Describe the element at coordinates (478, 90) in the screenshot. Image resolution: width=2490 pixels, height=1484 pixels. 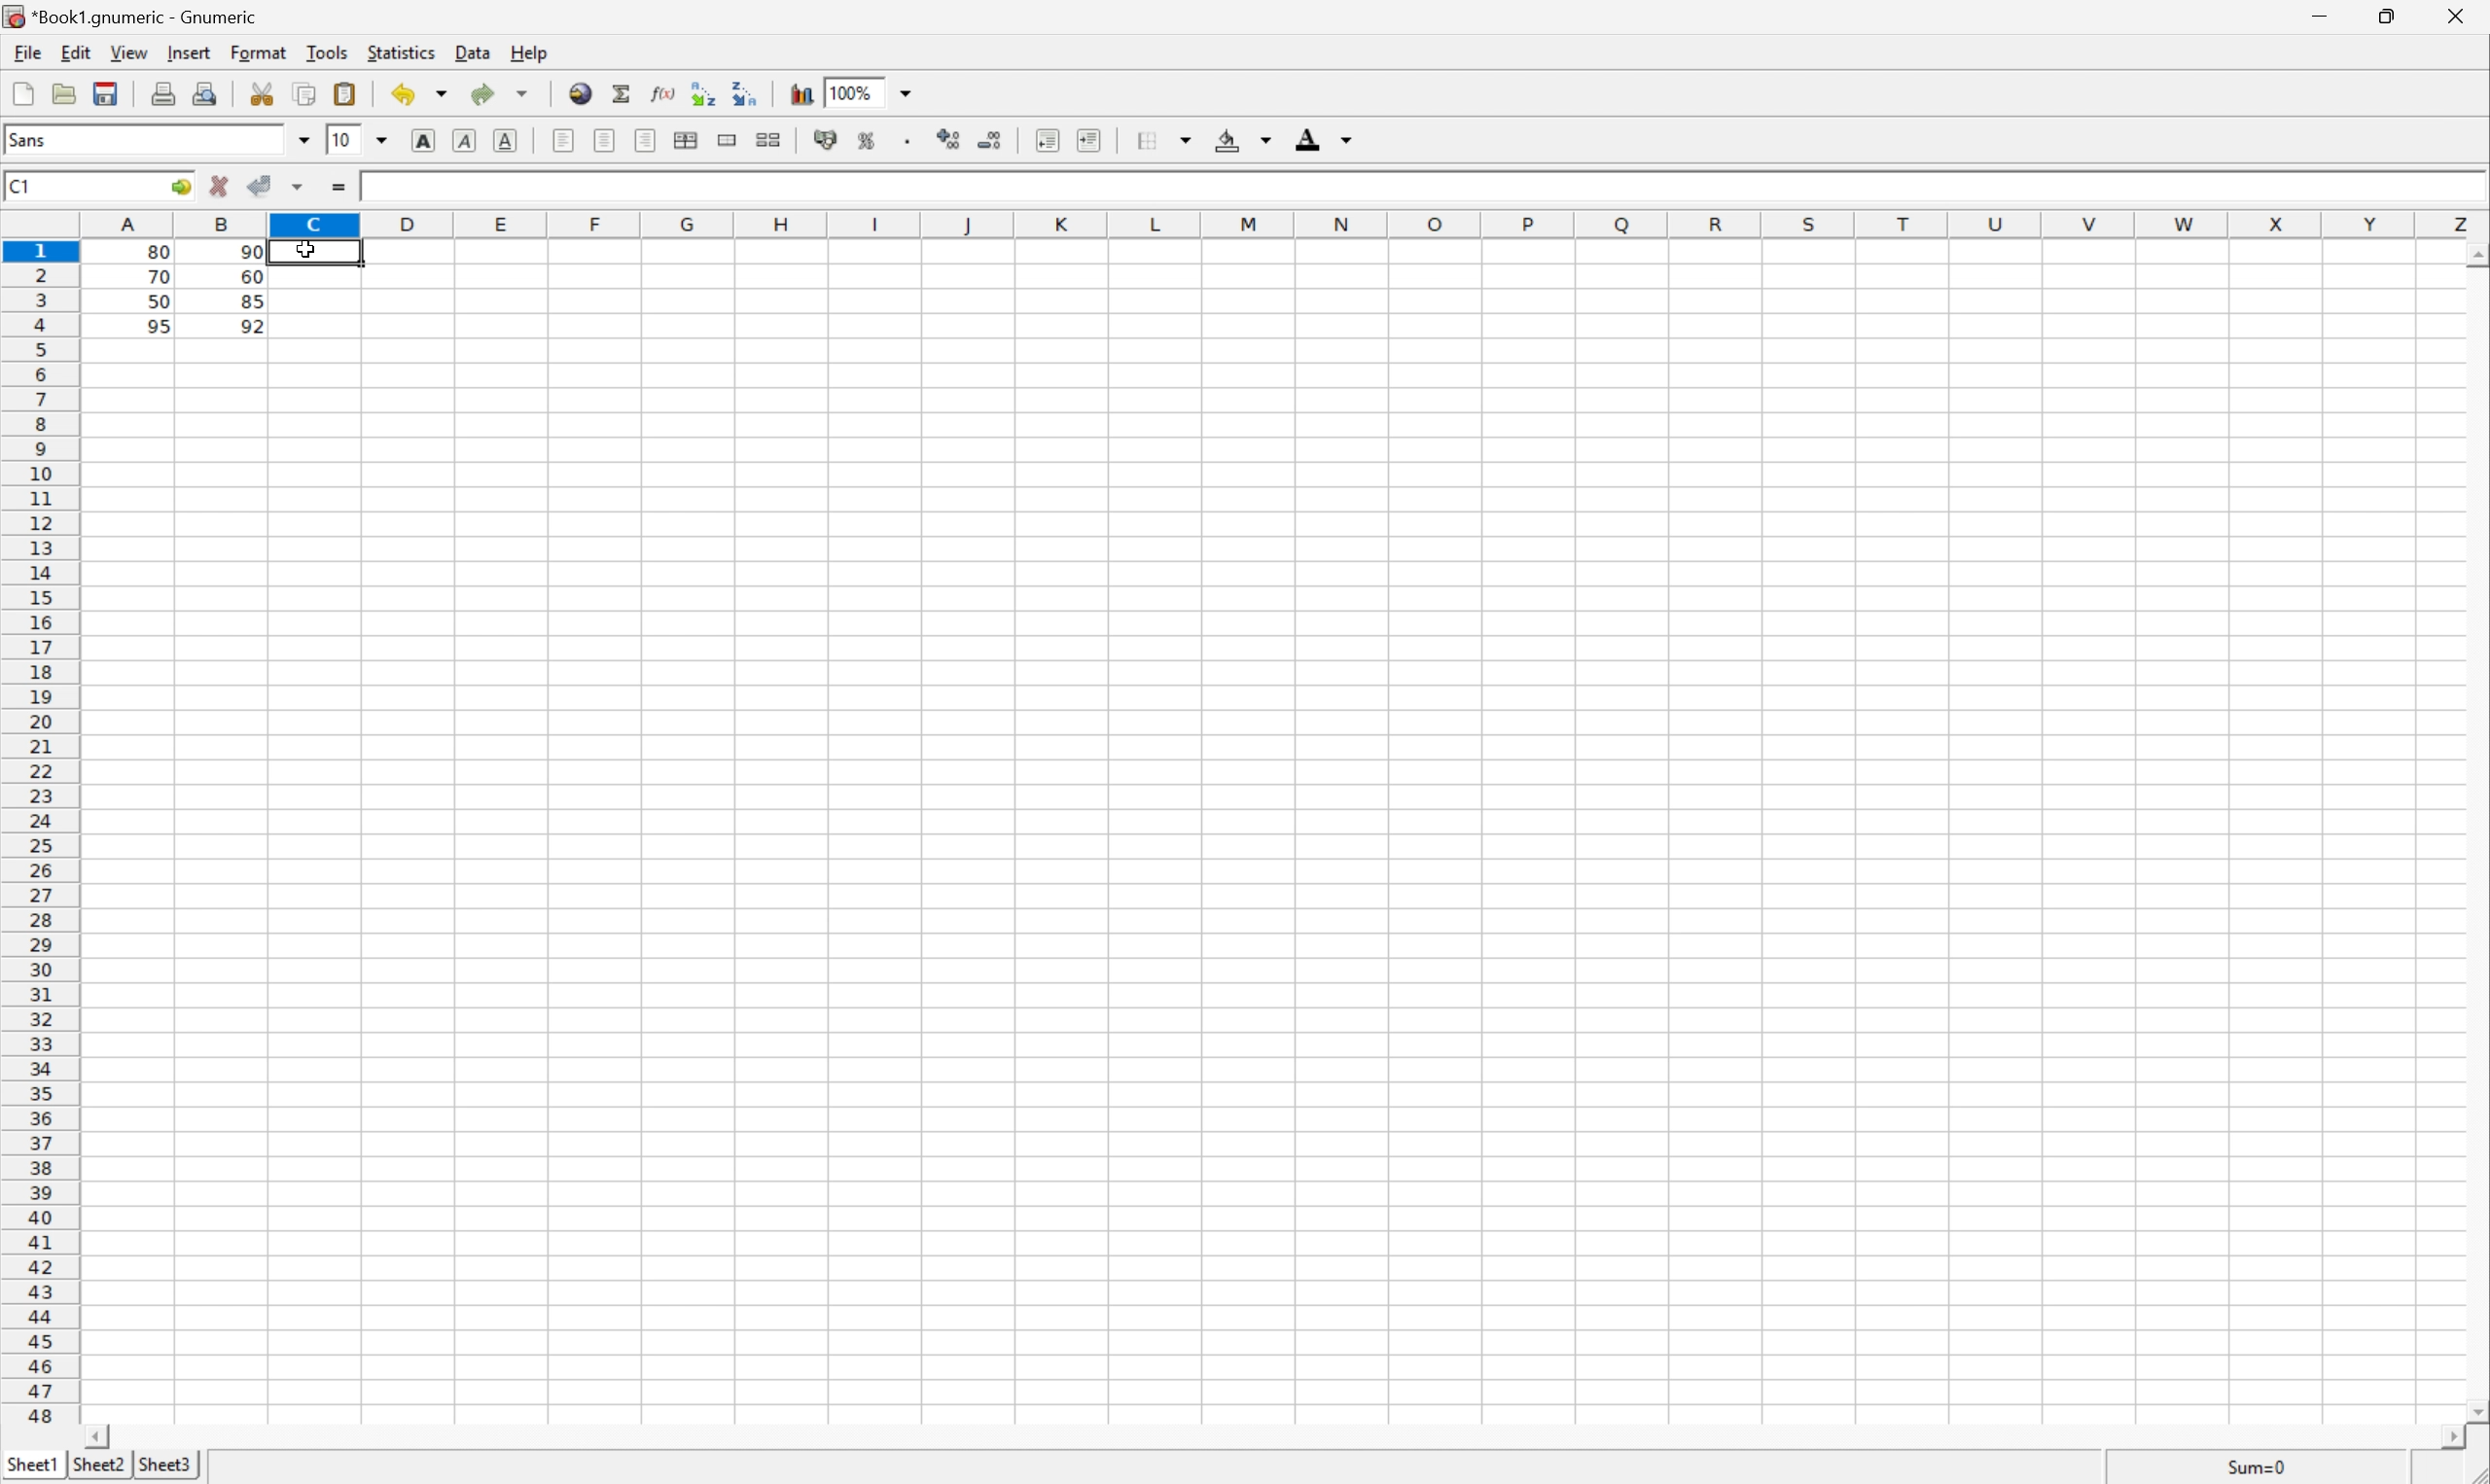
I see `Redo` at that location.